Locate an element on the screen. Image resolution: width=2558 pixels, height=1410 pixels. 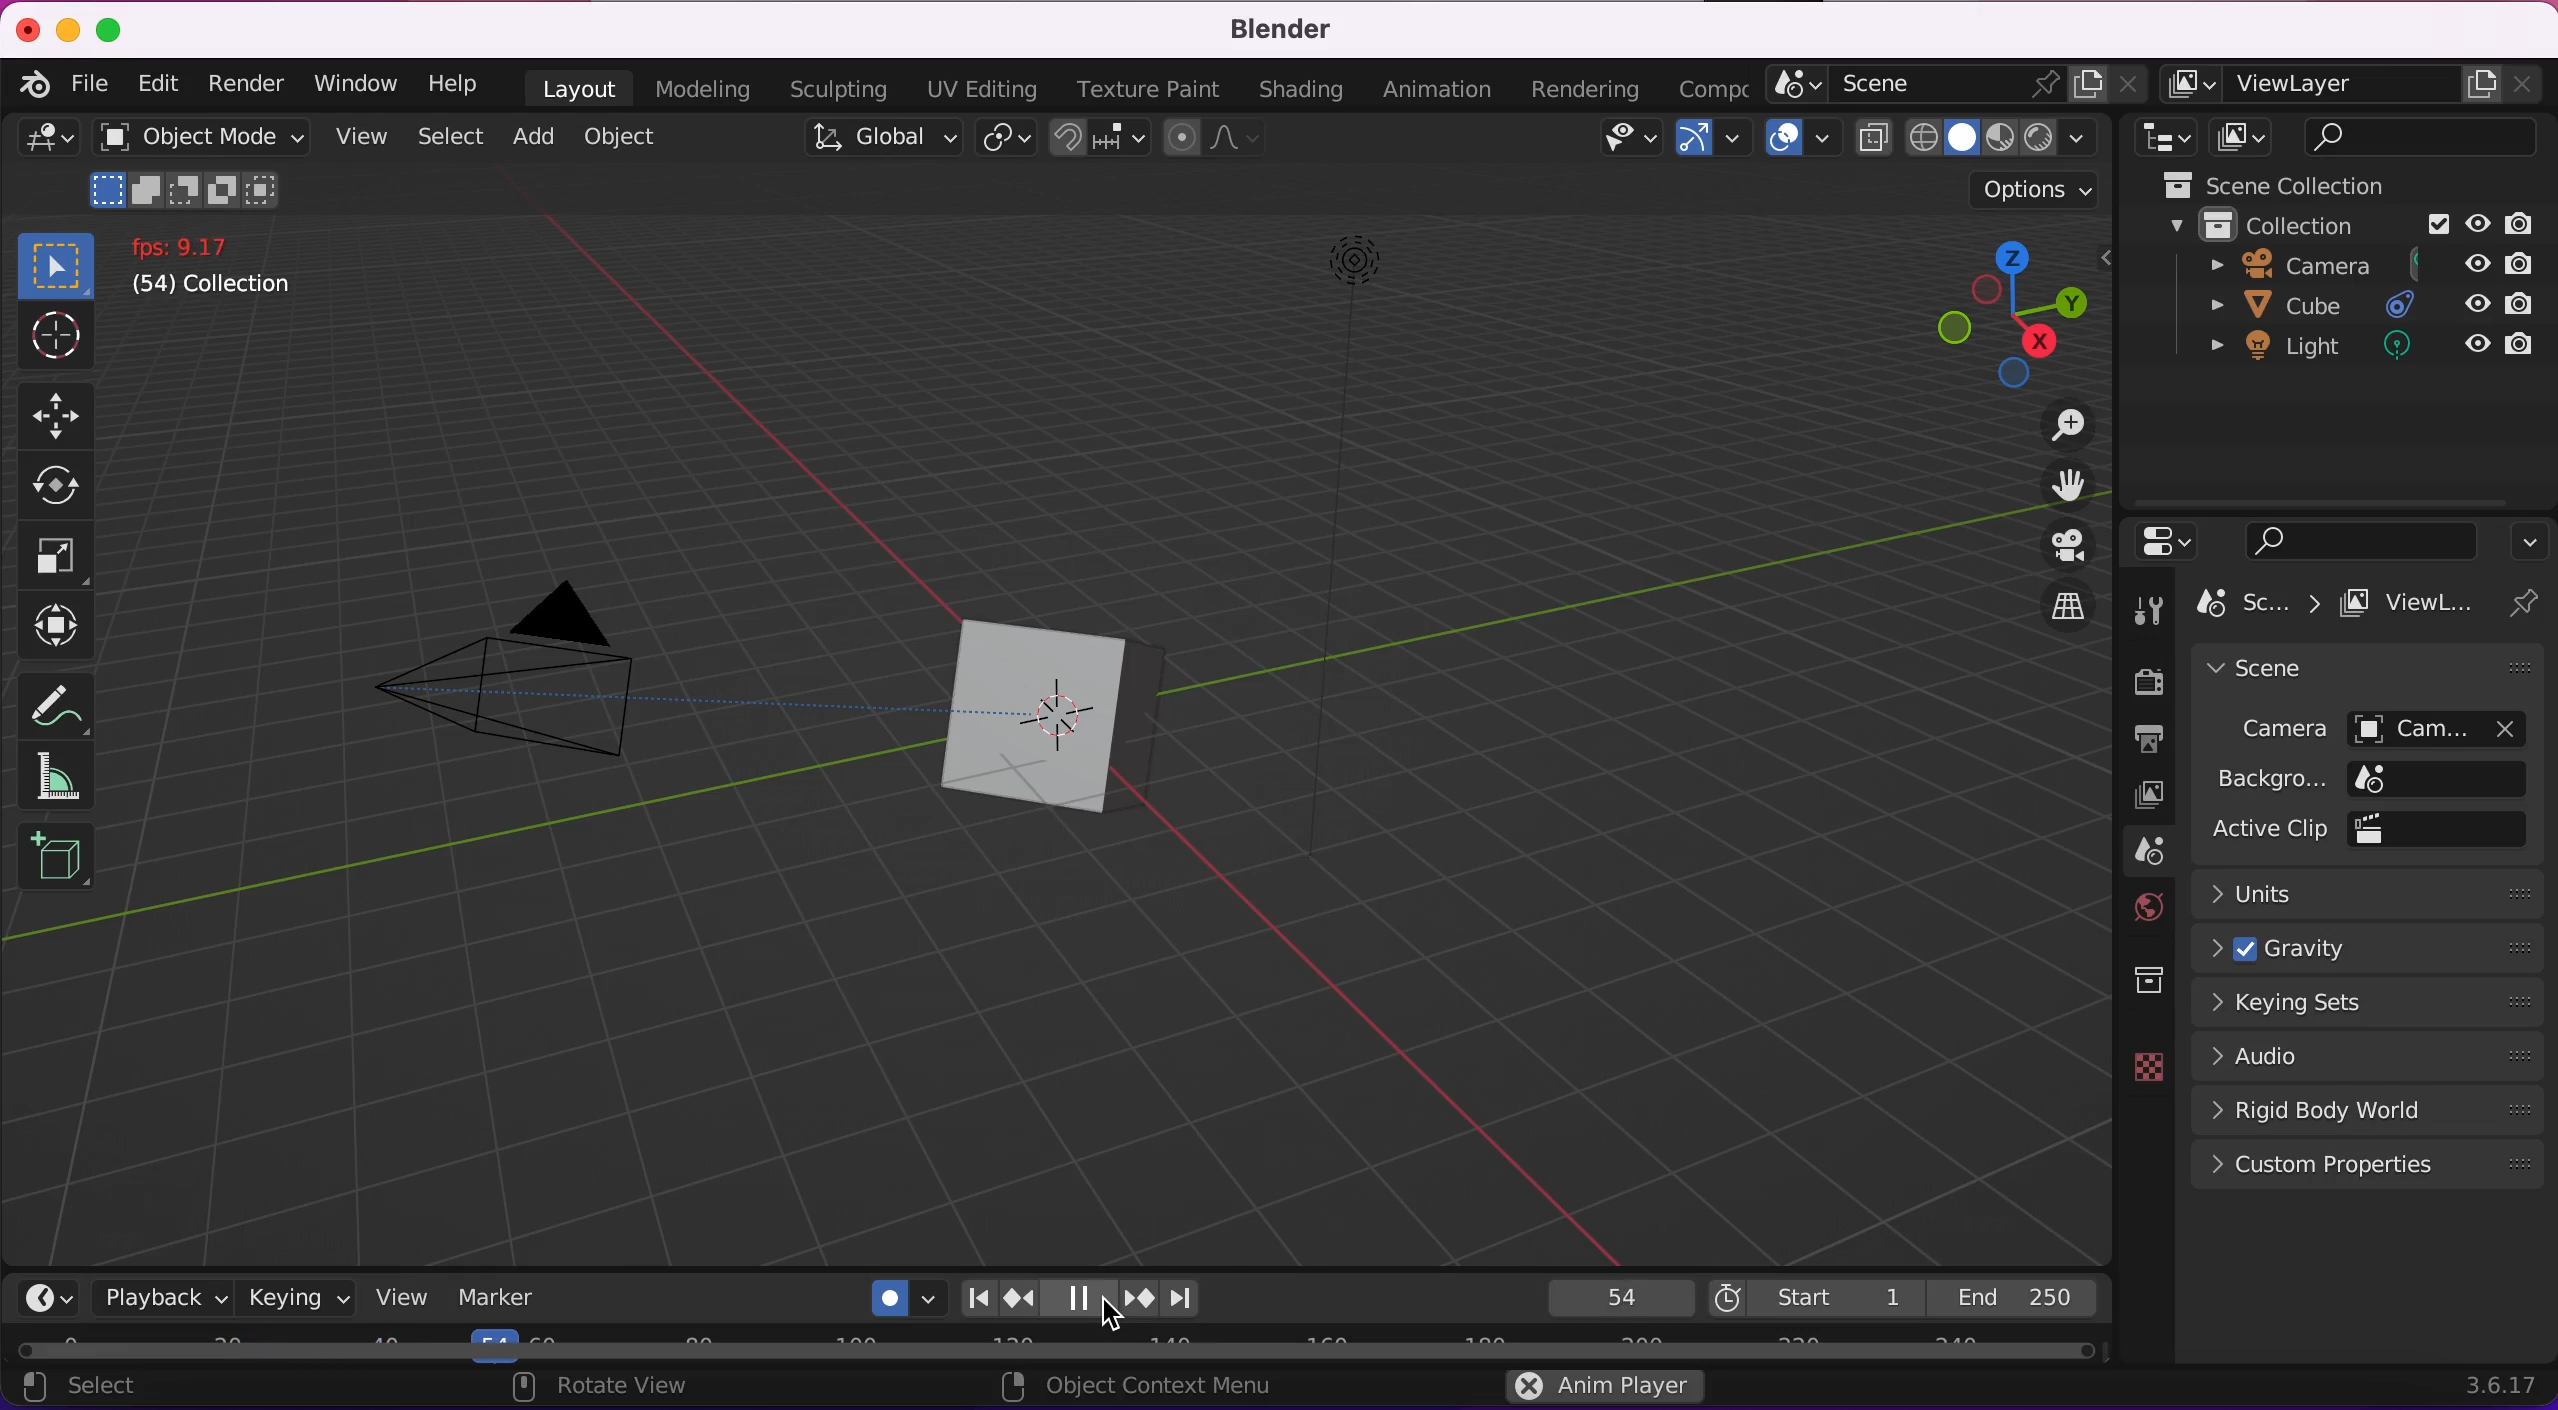
editor type is located at coordinates (54, 1297).